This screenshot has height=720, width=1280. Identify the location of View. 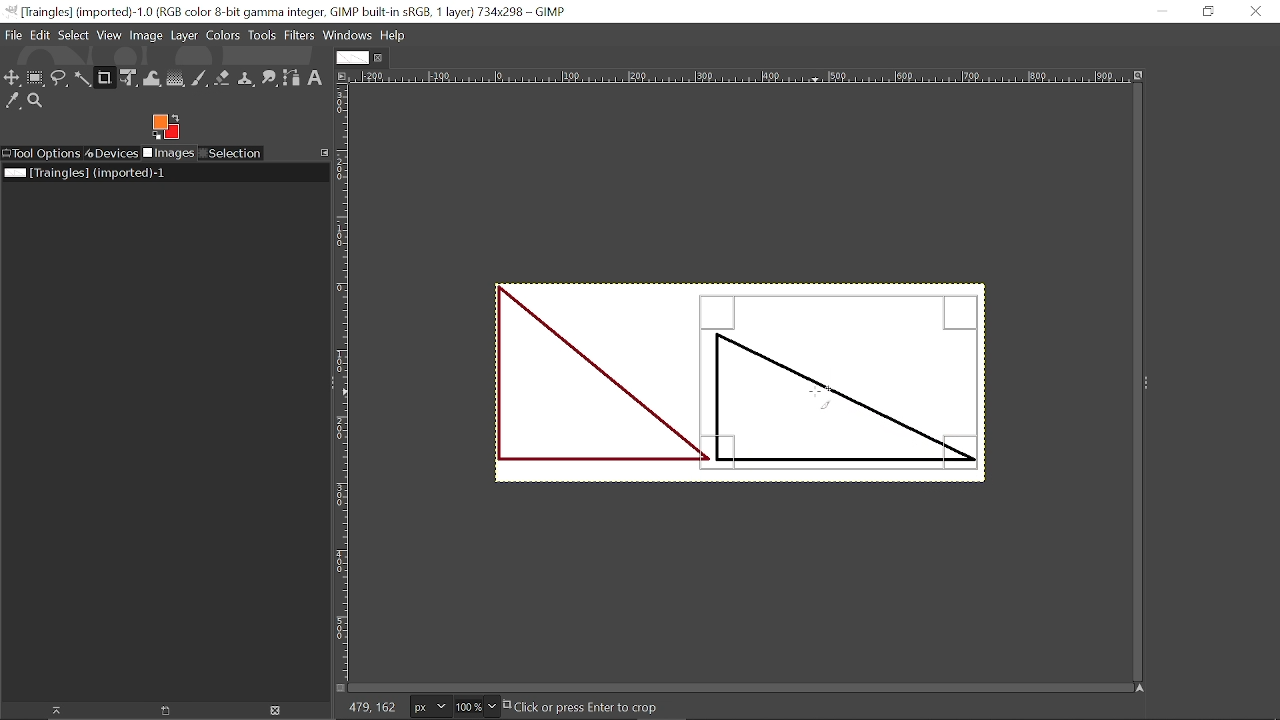
(109, 36).